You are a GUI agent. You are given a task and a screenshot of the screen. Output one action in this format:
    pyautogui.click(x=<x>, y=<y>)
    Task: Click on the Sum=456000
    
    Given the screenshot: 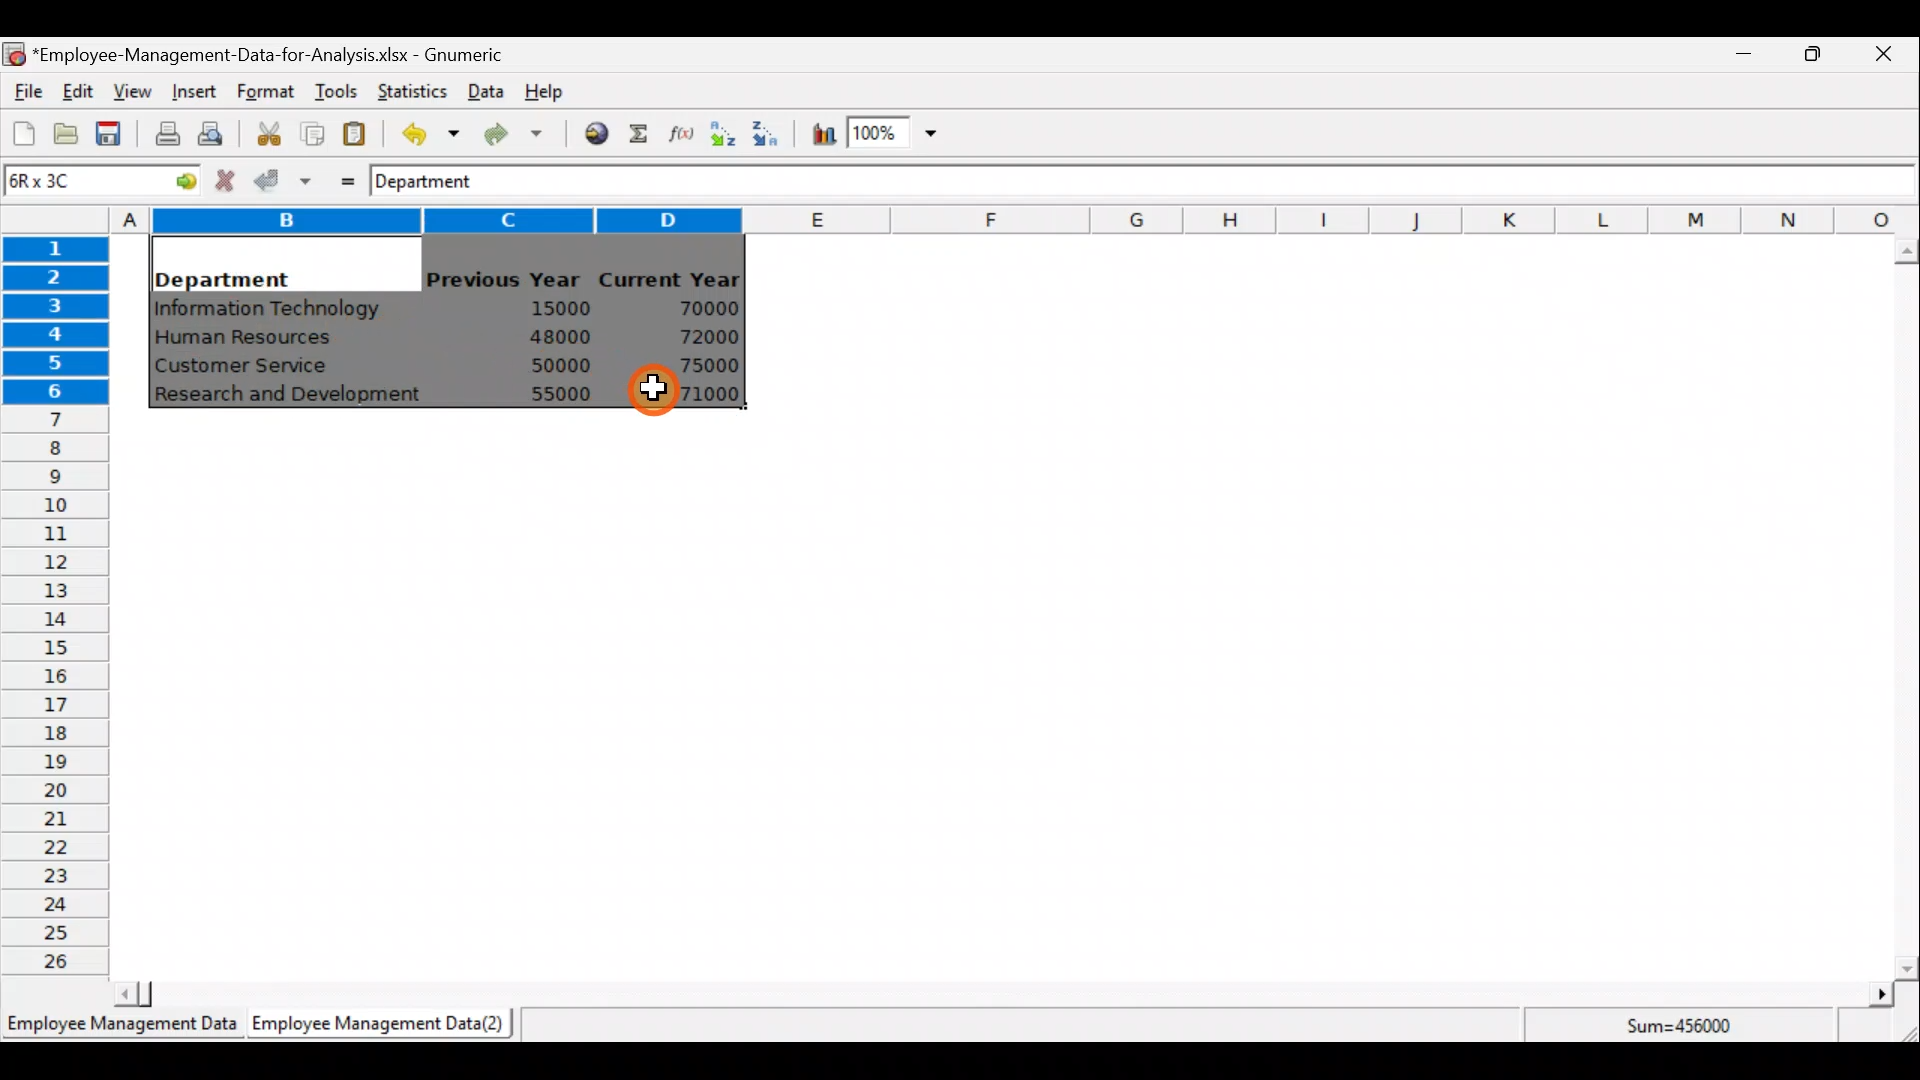 What is the action you would take?
    pyautogui.click(x=1690, y=1029)
    